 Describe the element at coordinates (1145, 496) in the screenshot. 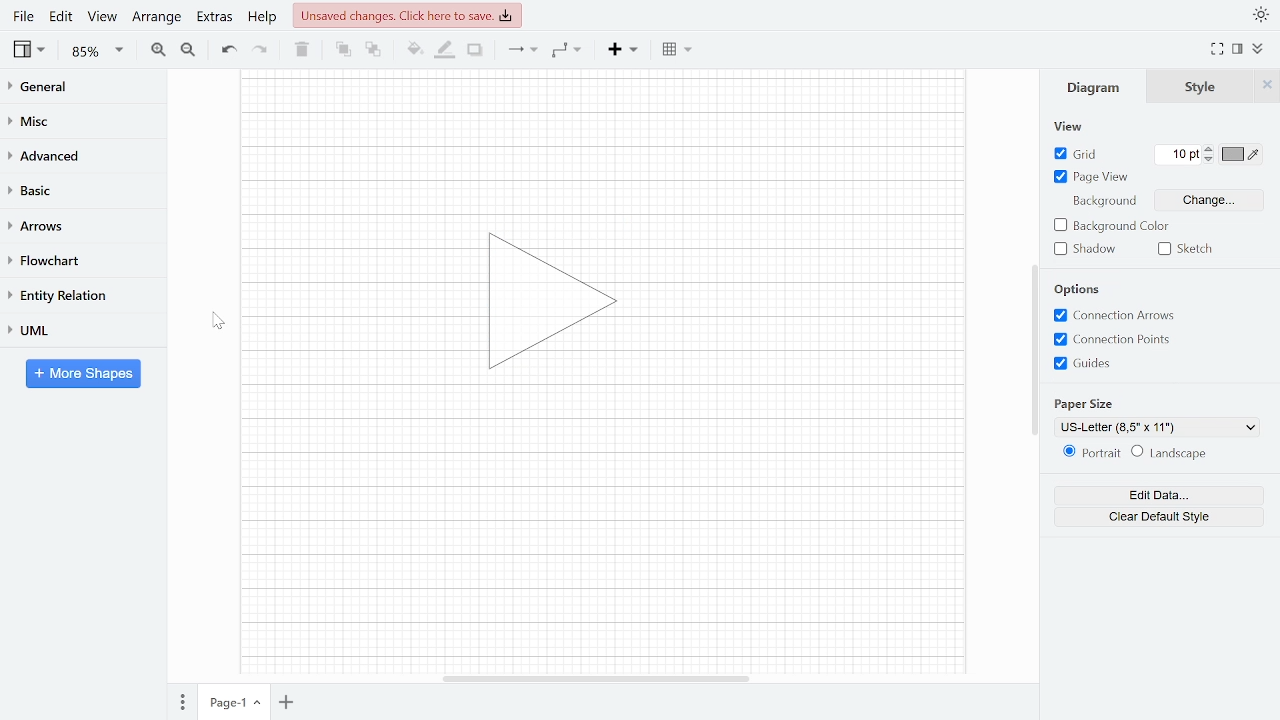

I see `Edit Data.` at that location.